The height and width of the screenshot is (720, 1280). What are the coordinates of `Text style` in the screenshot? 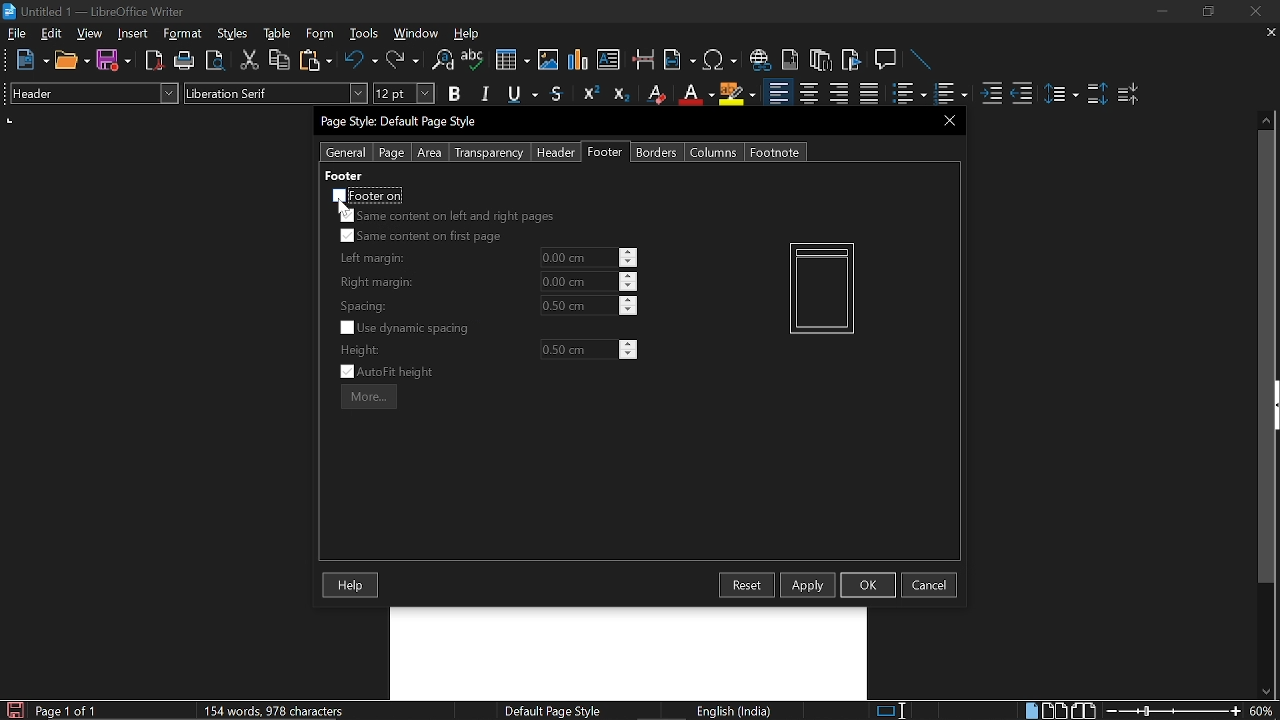 It's located at (277, 93).